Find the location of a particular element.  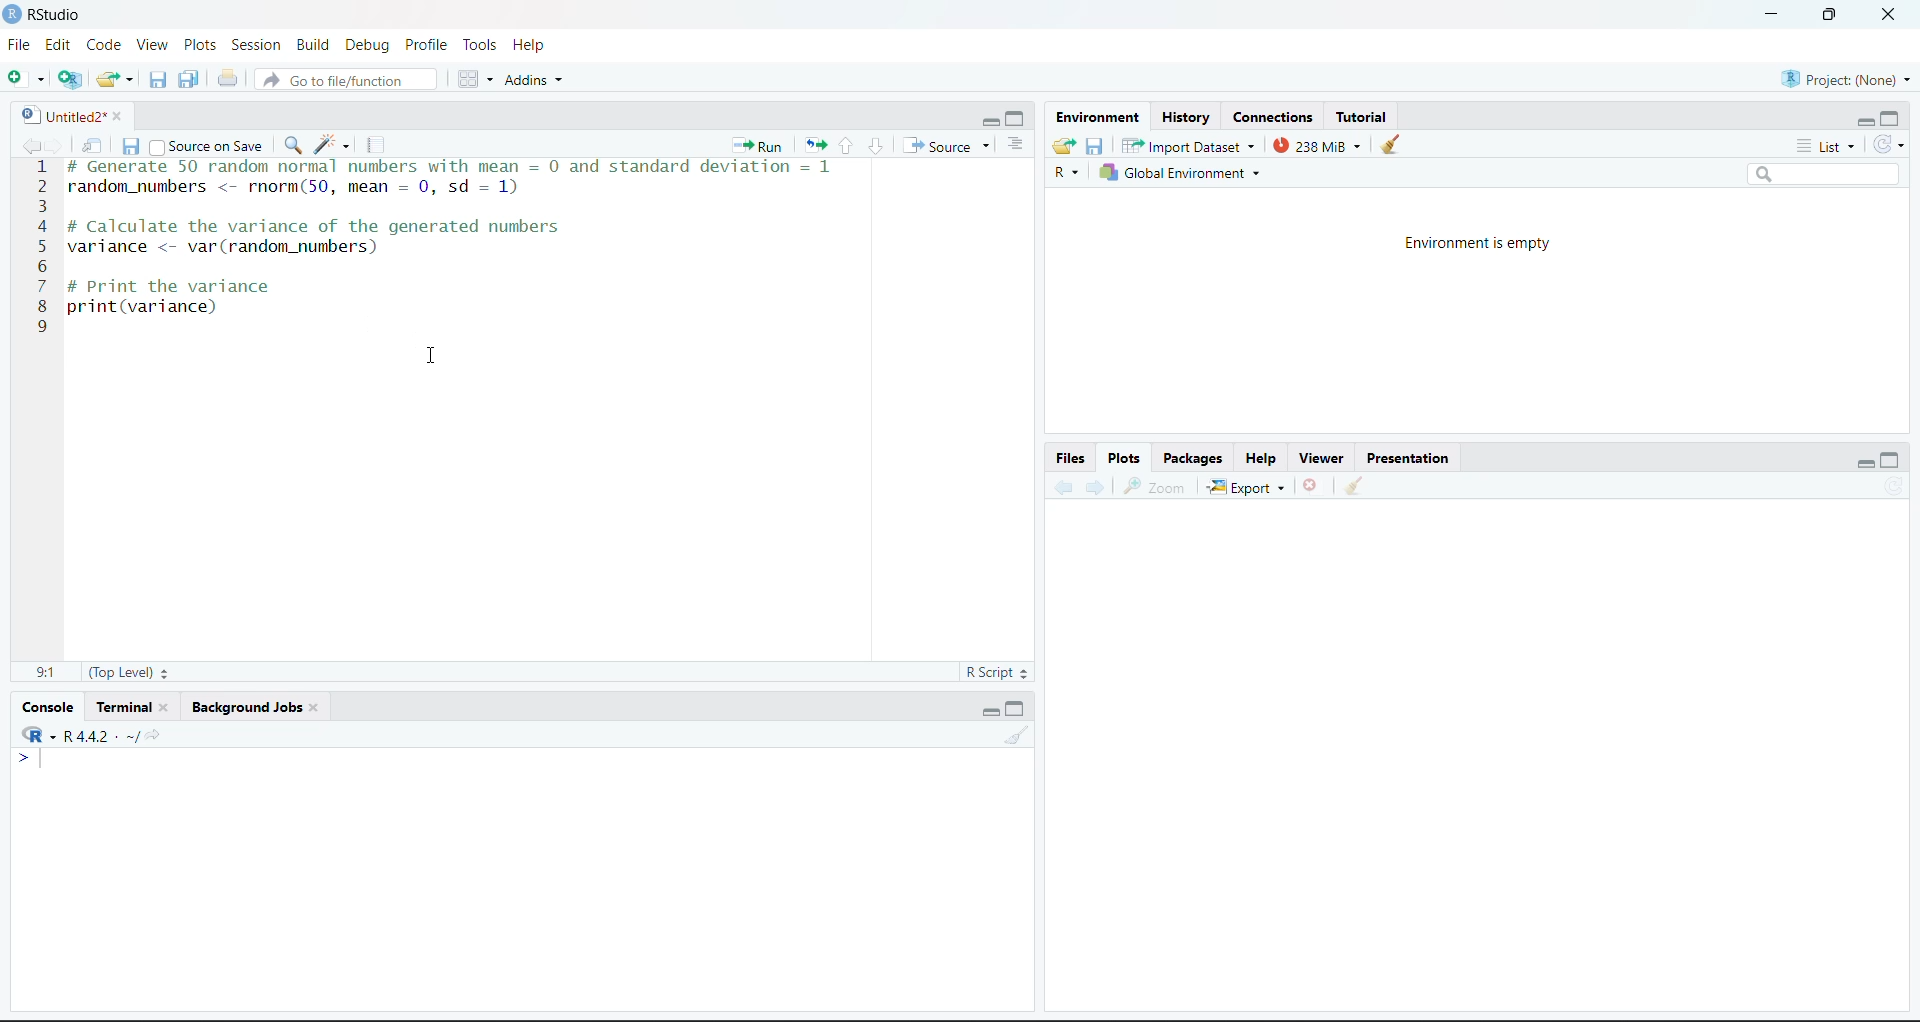

forward is located at coordinates (56, 145).